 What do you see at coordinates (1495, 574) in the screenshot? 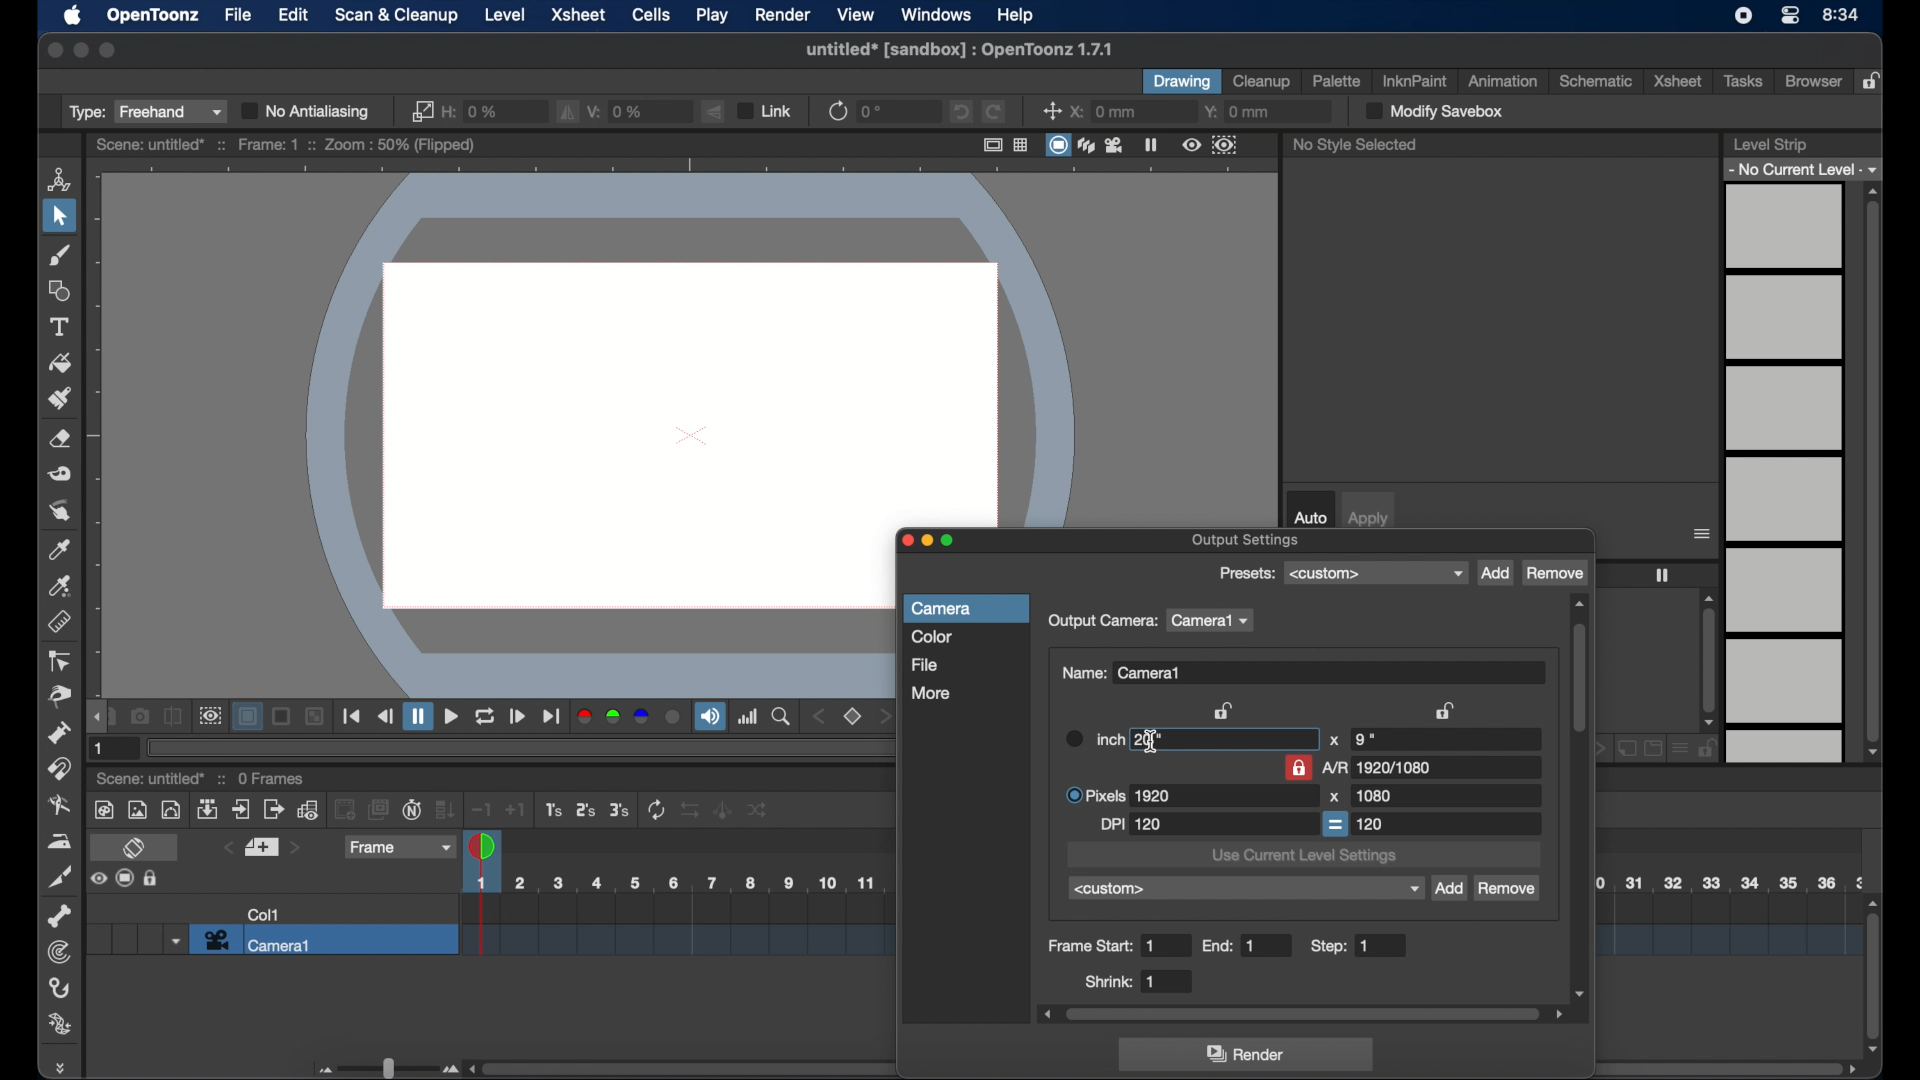
I see `add` at bounding box center [1495, 574].